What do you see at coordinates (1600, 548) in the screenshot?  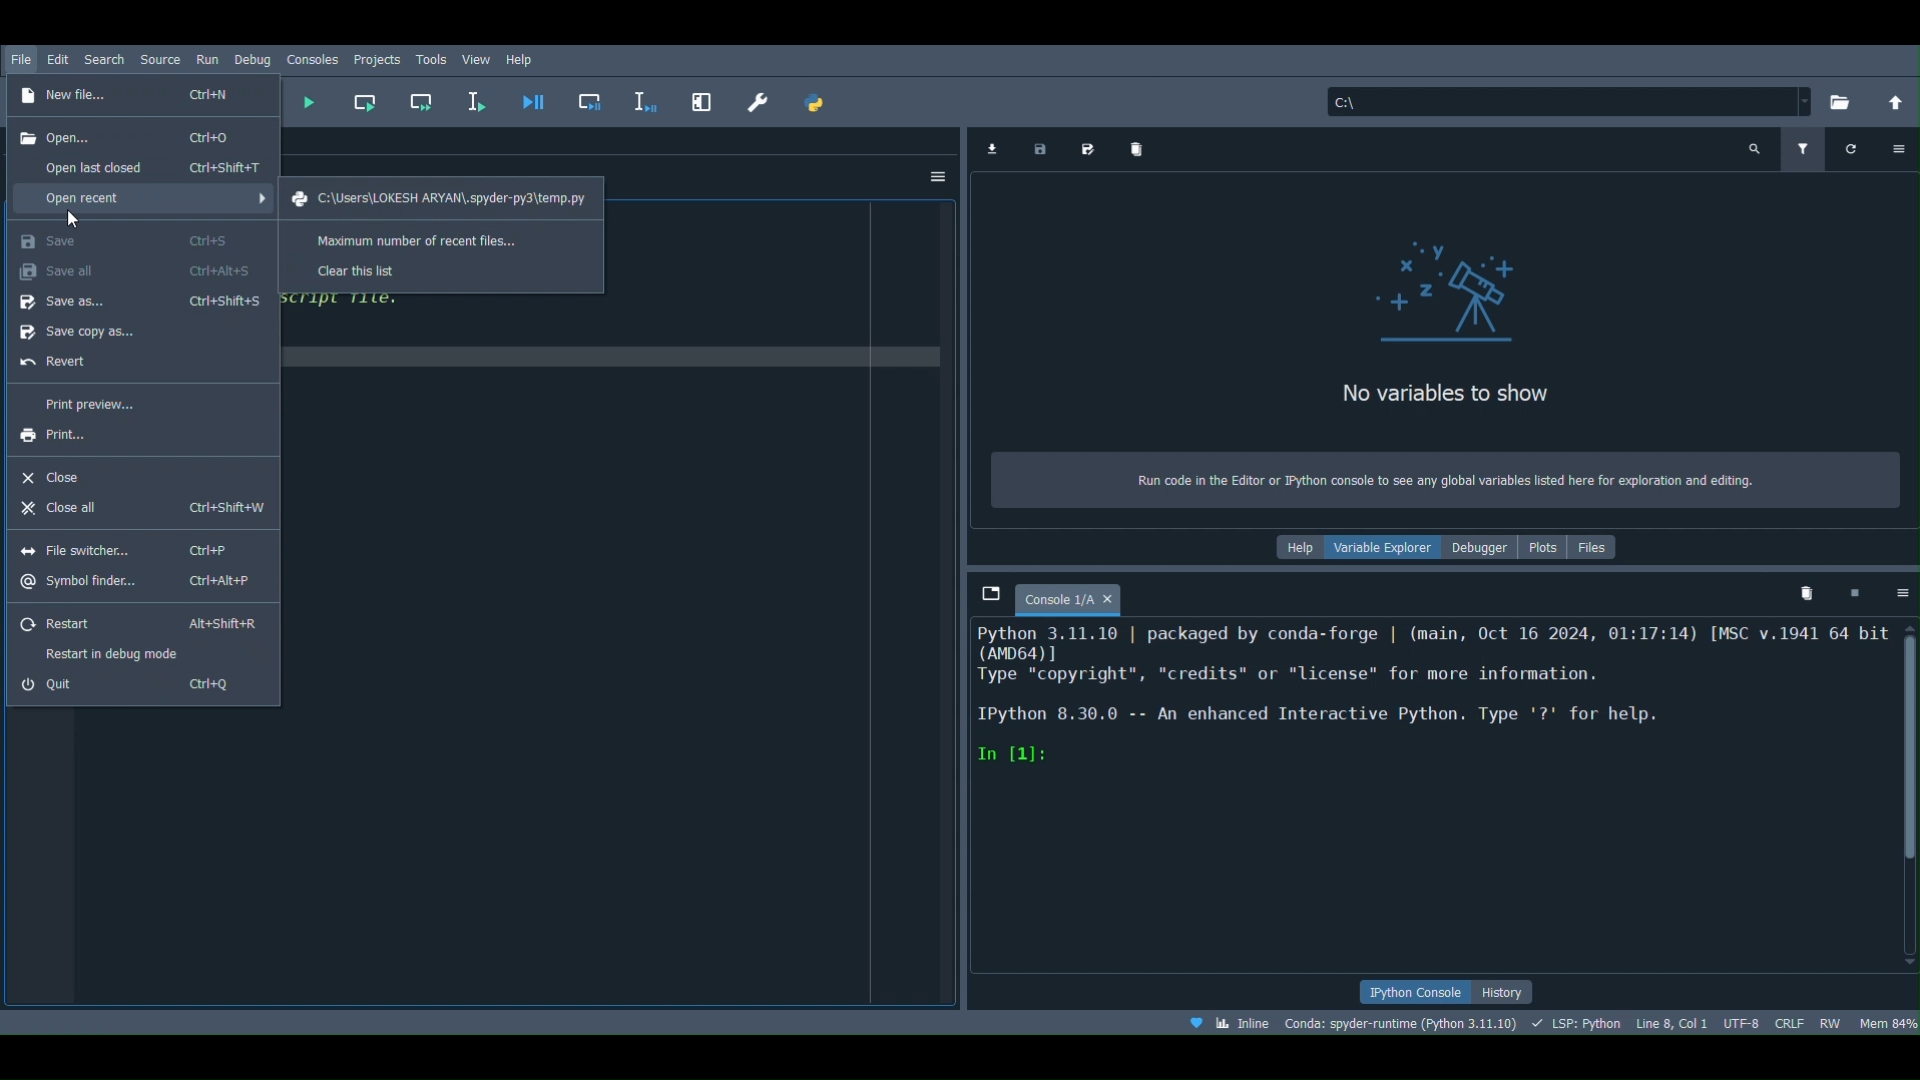 I see `Files` at bounding box center [1600, 548].